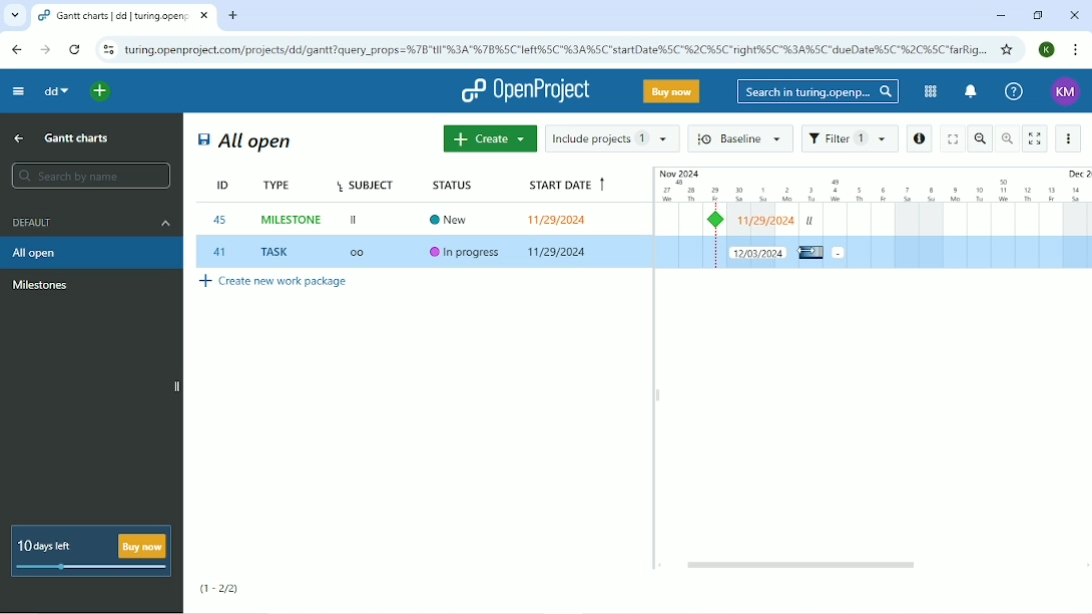 The image size is (1092, 614). I want to click on 45, so click(221, 220).